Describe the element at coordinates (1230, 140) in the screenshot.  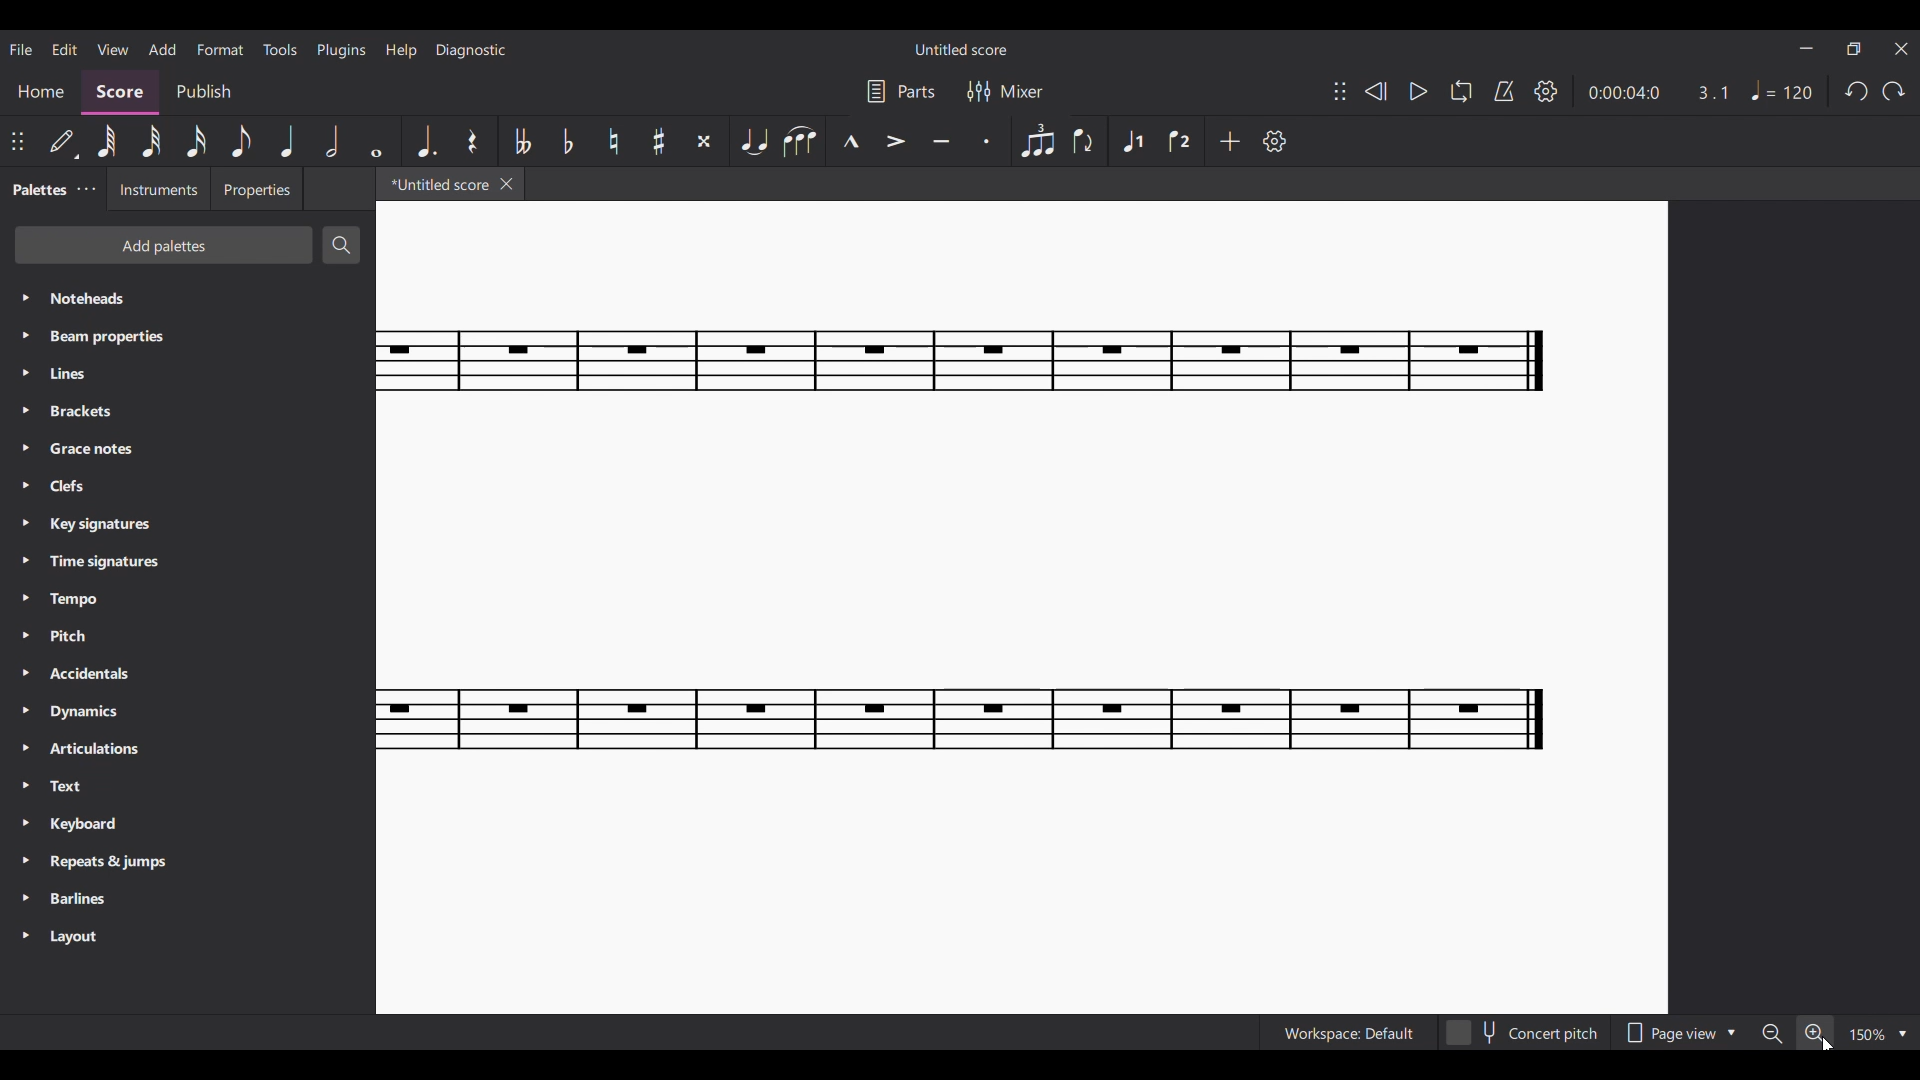
I see `Add` at that location.